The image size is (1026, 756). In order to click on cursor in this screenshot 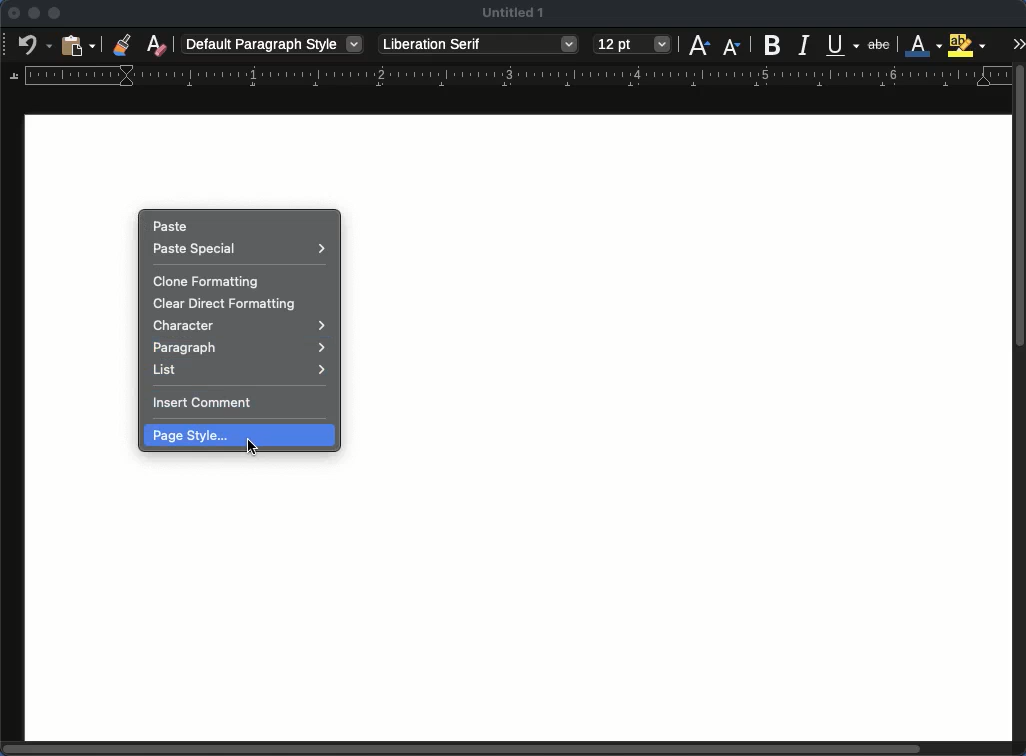, I will do `click(252, 447)`.